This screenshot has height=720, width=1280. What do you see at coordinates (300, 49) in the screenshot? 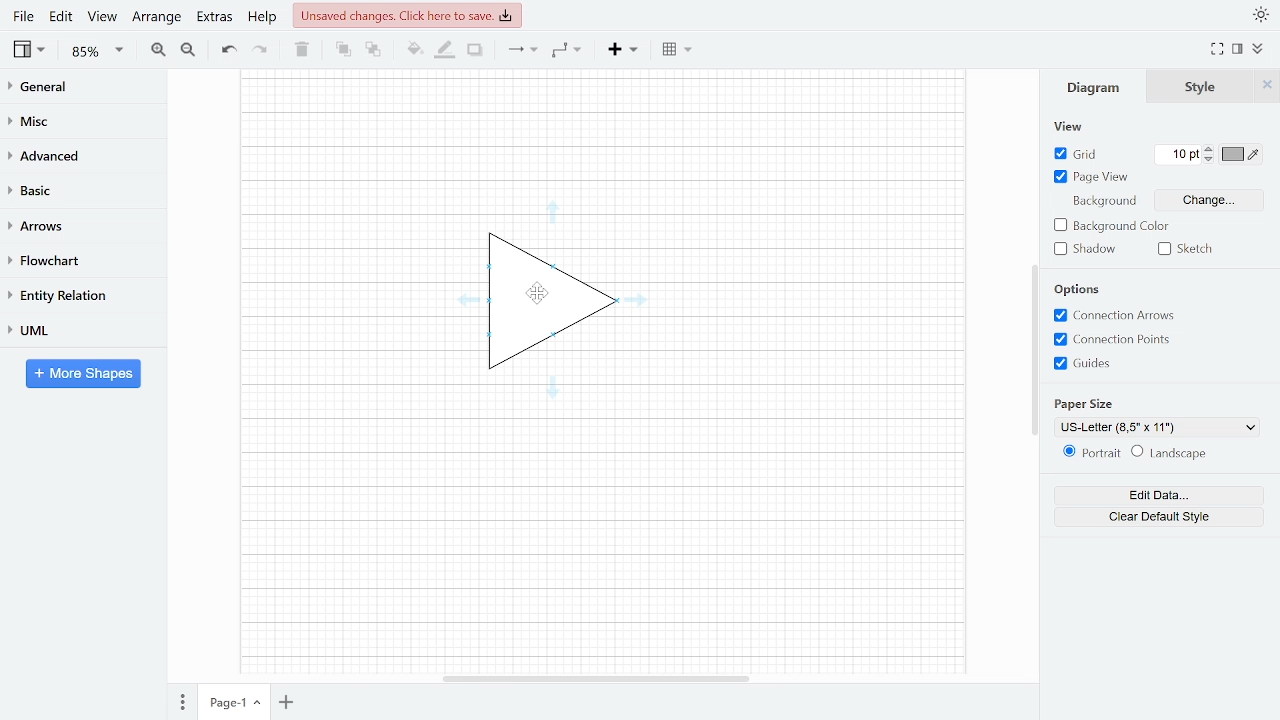
I see `Delete` at bounding box center [300, 49].